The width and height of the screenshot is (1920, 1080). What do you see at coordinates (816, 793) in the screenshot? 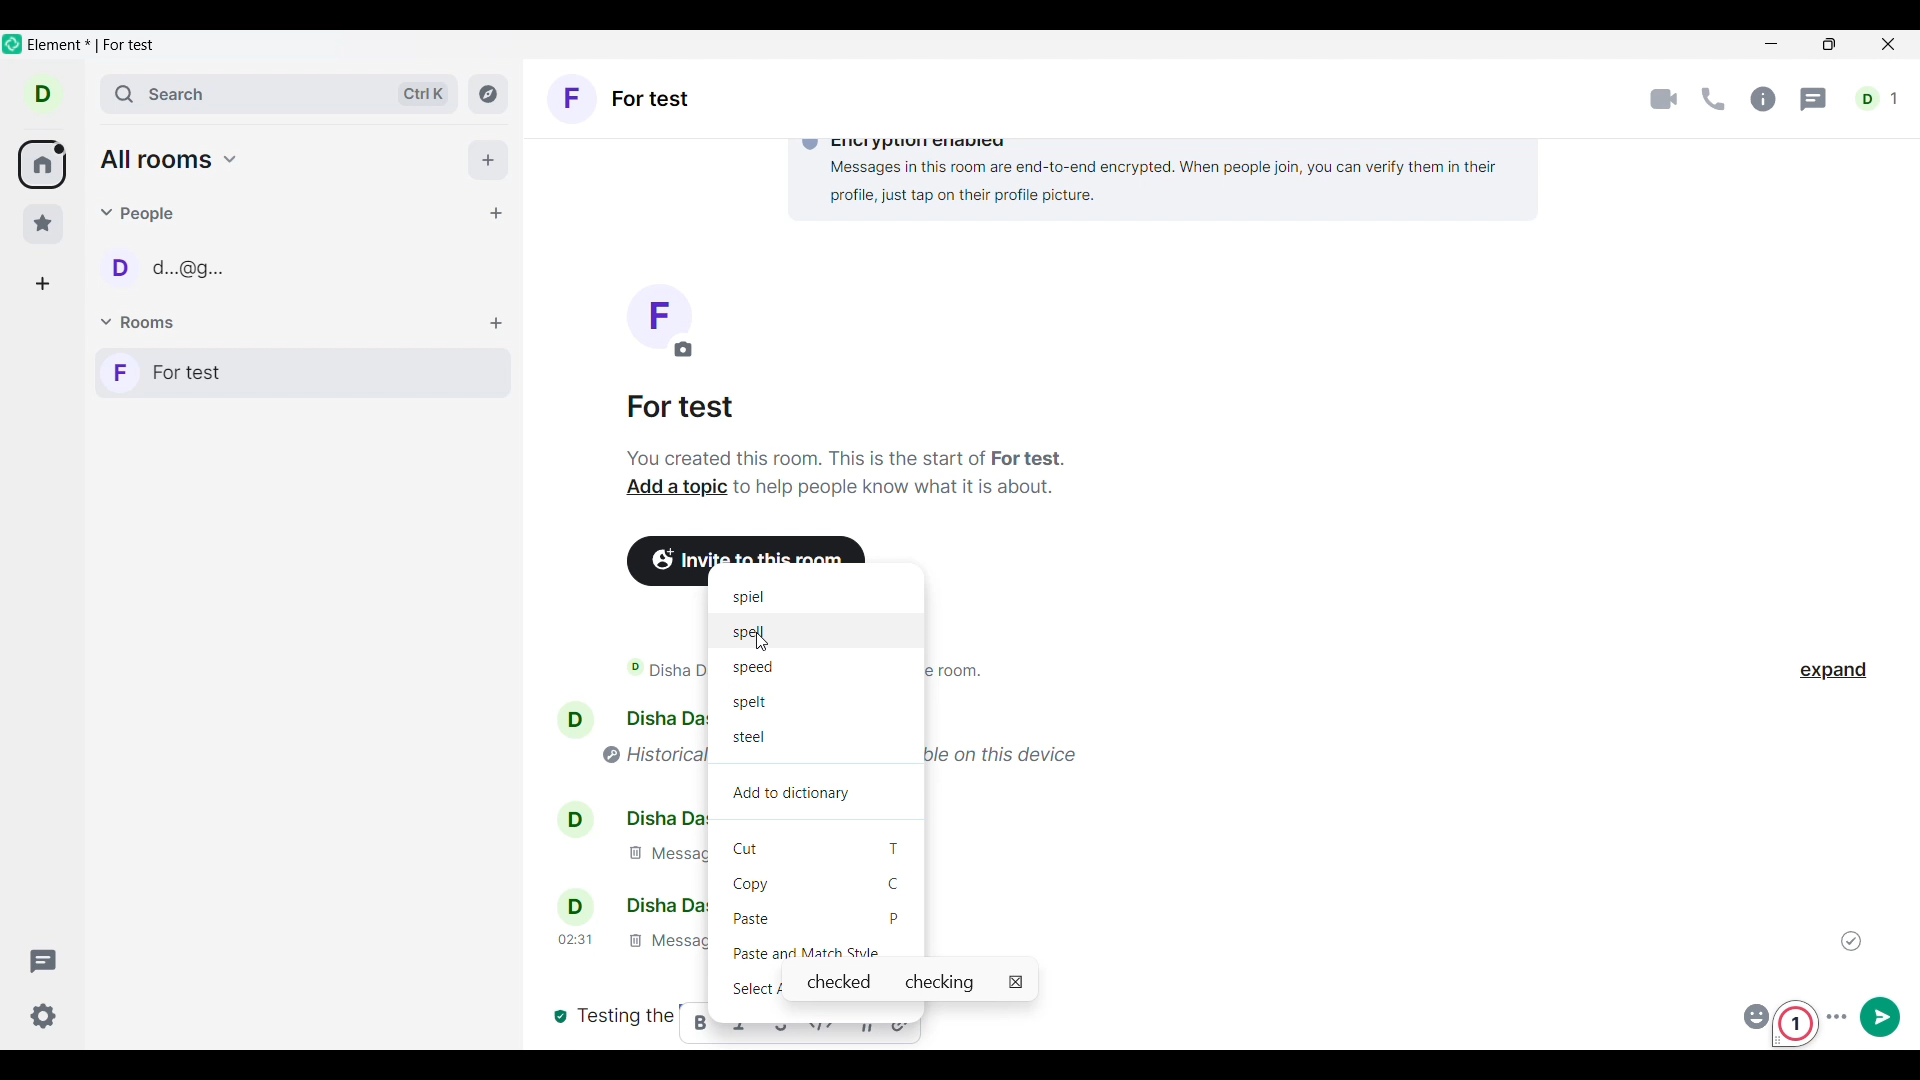
I see `Add to dictionary` at bounding box center [816, 793].